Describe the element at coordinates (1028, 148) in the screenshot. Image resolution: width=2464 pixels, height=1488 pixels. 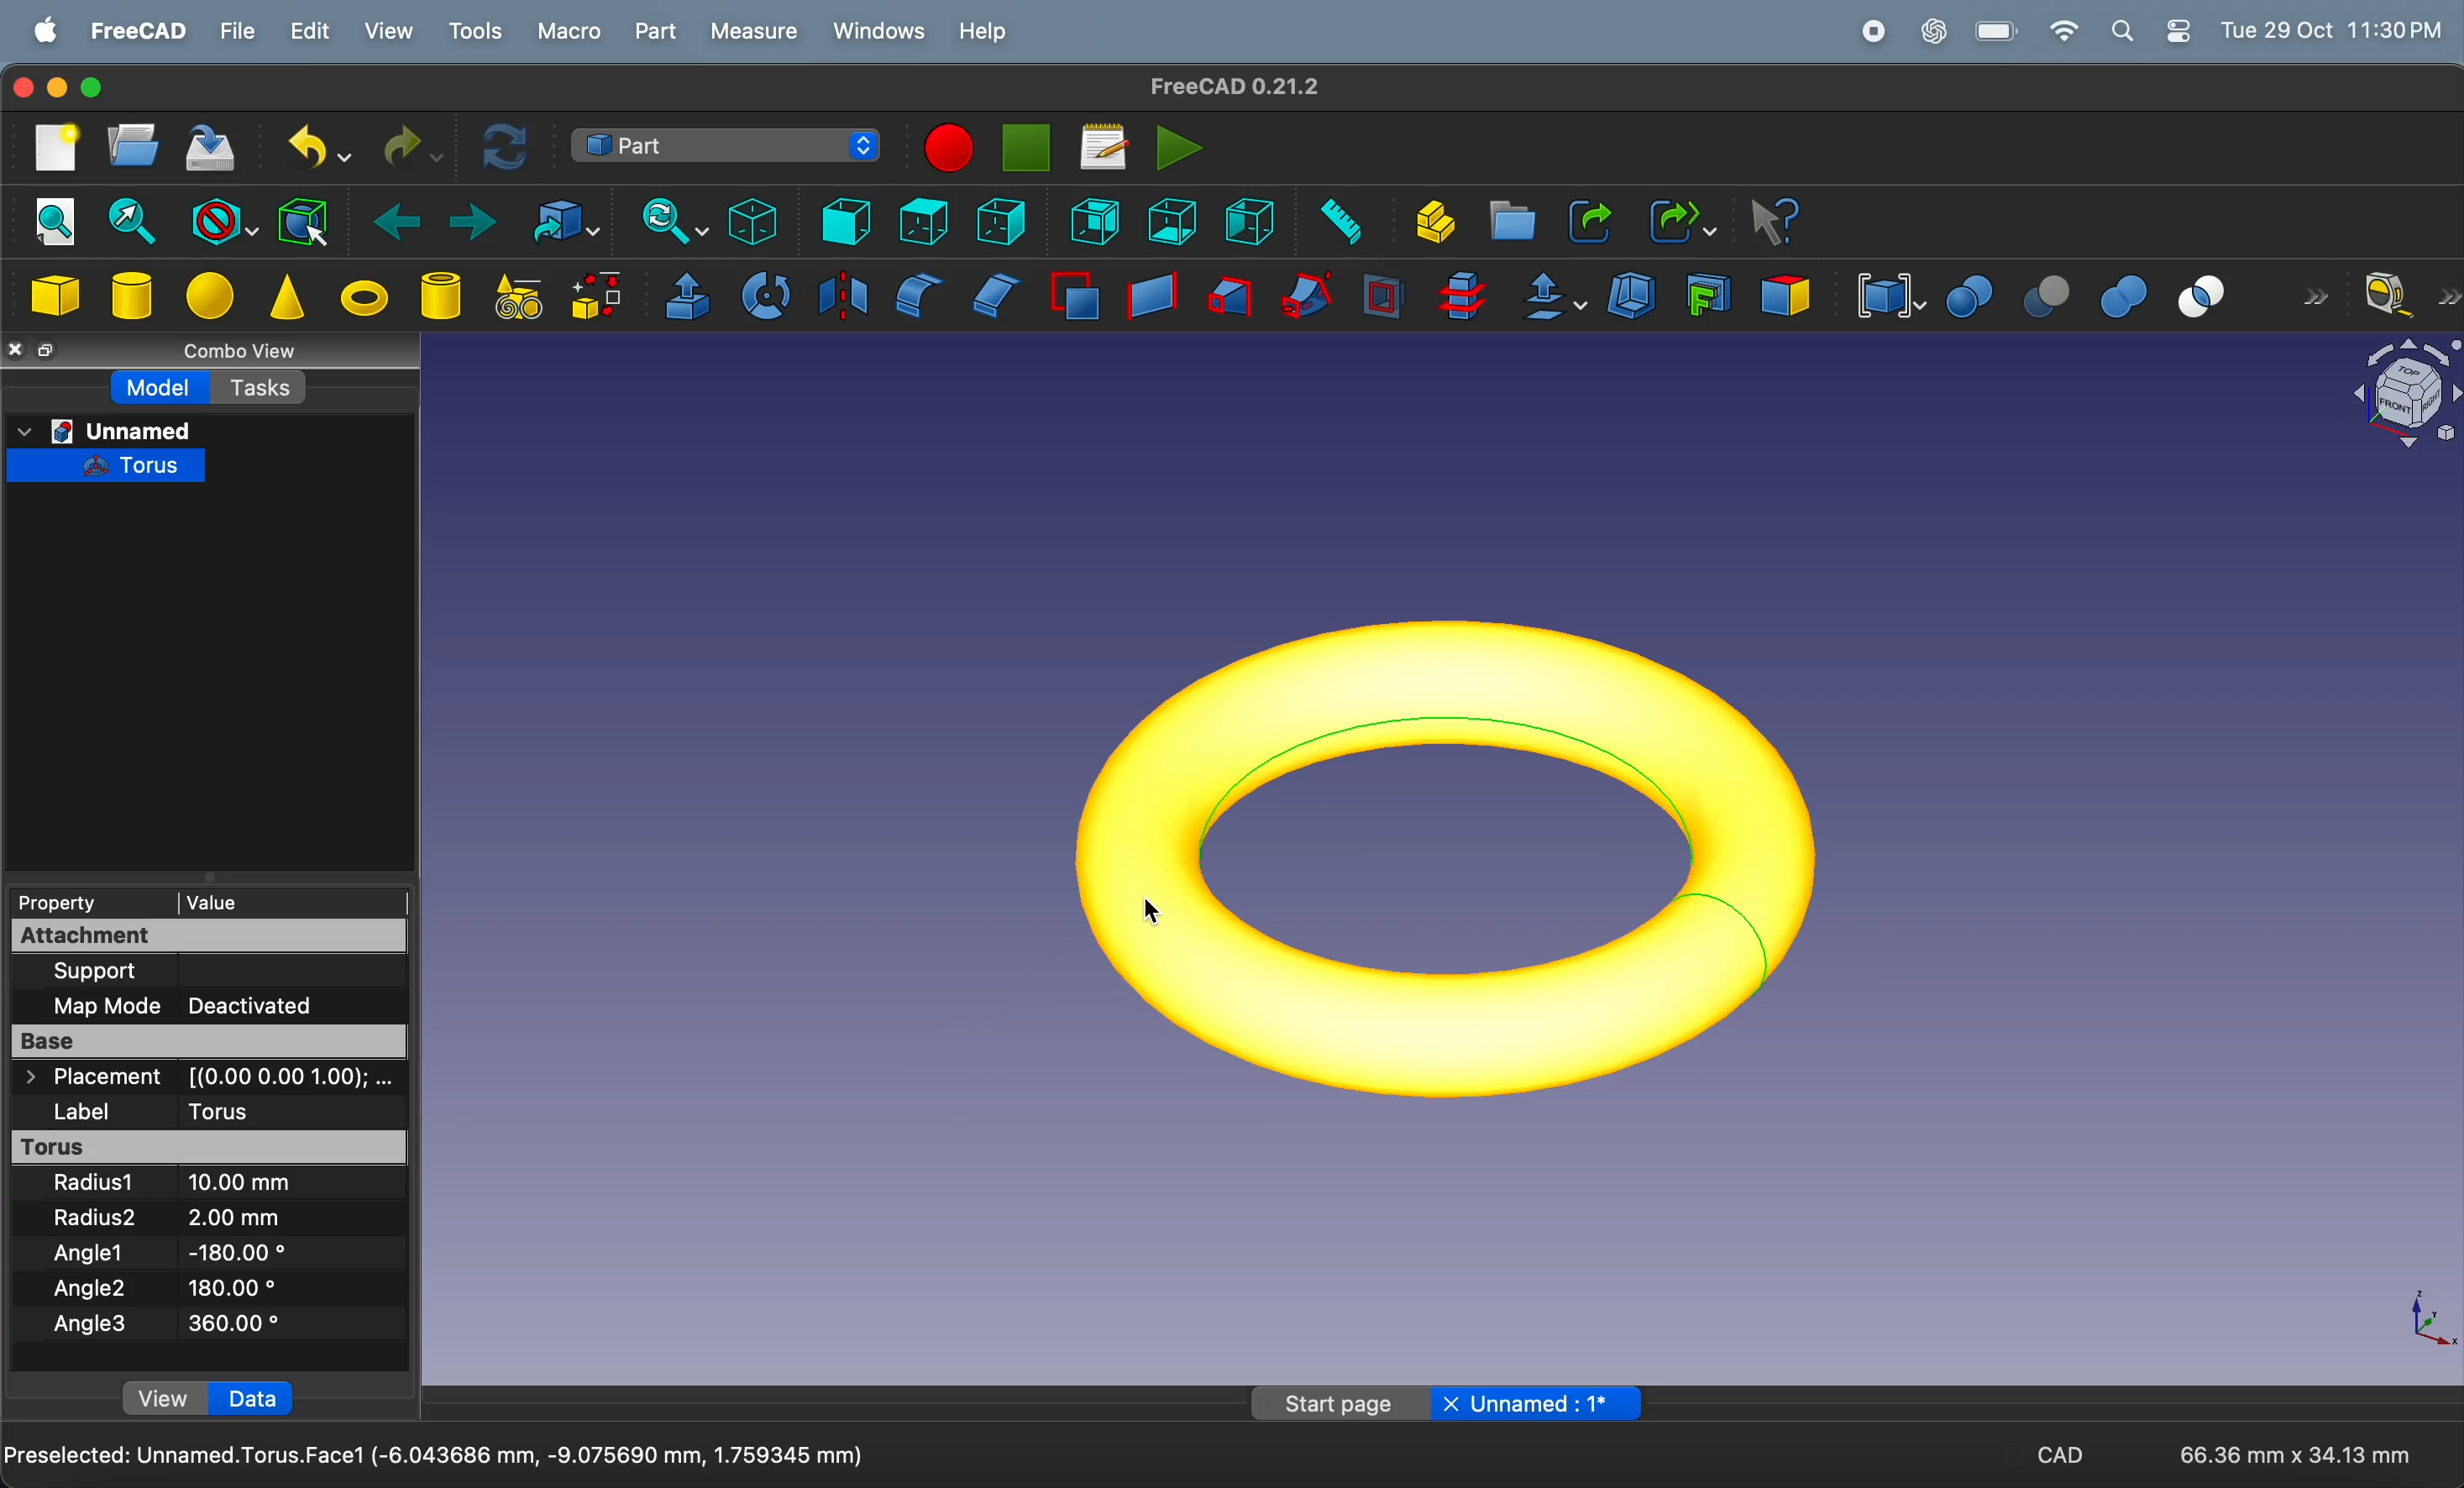
I see `stop marco recording` at that location.